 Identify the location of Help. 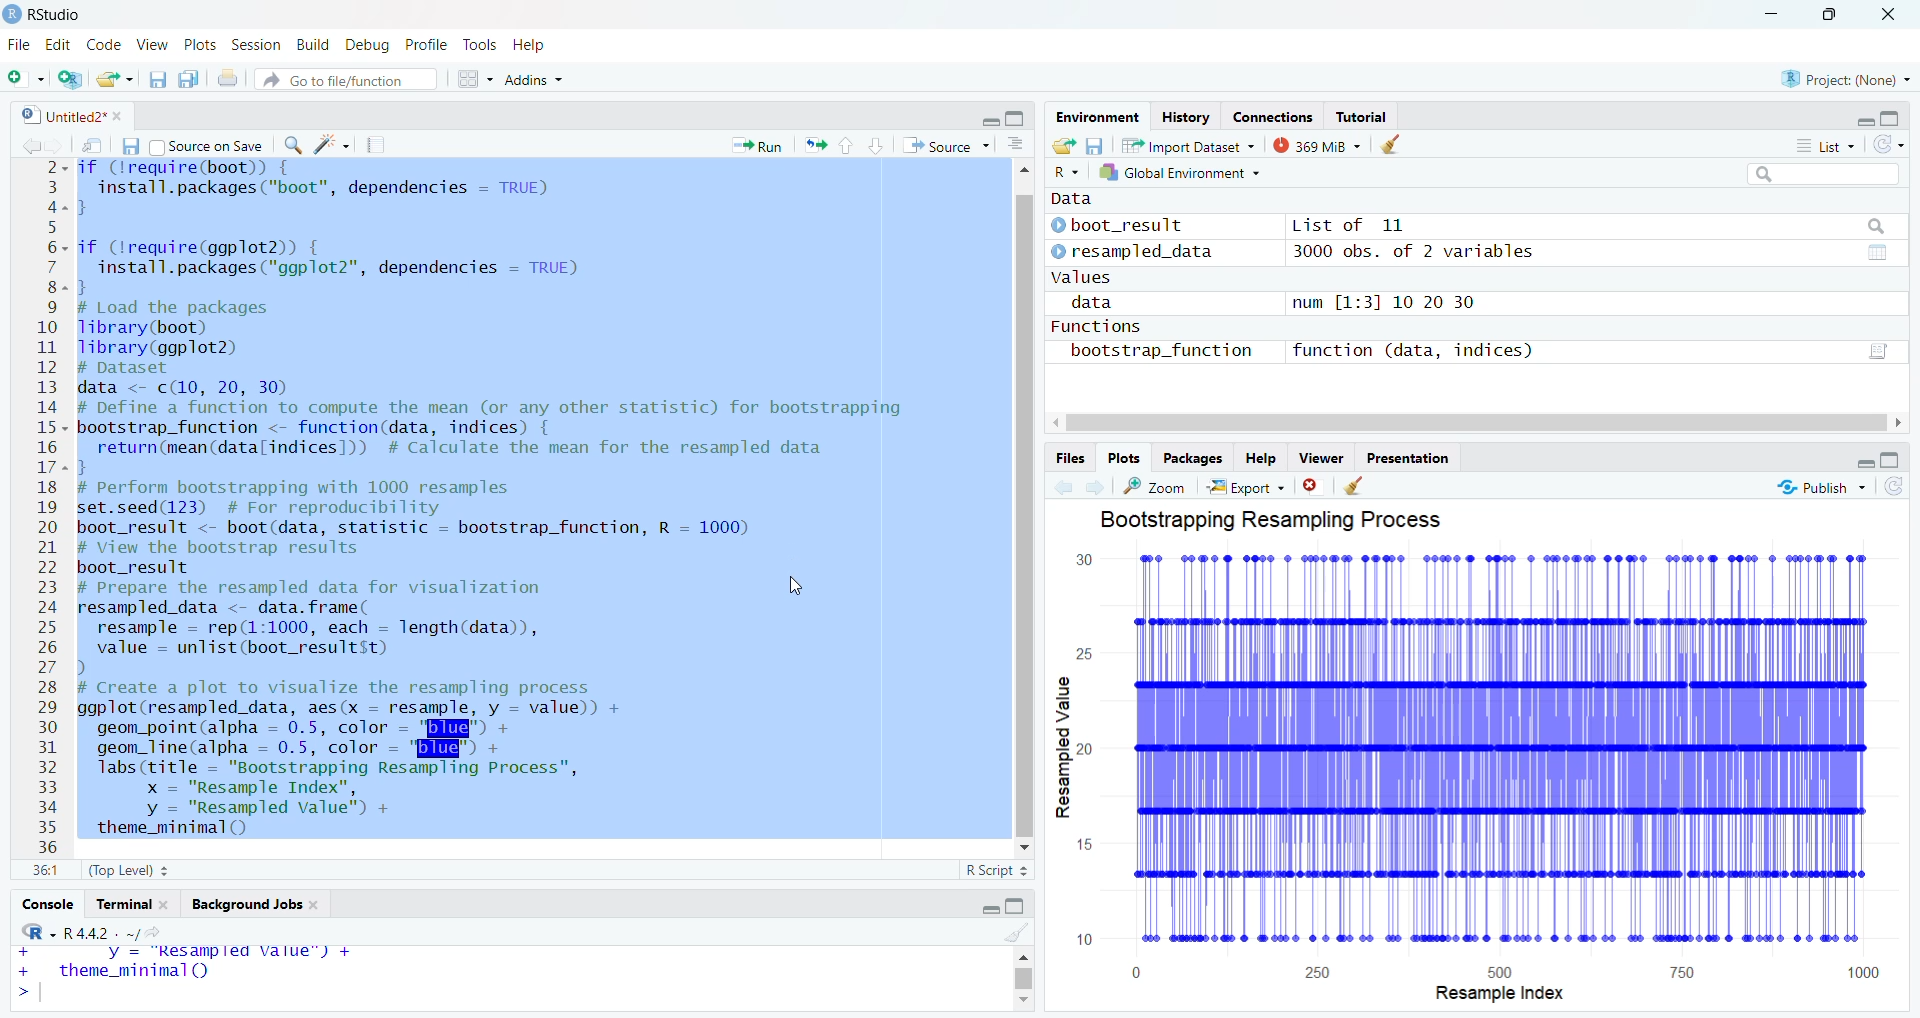
(1259, 457).